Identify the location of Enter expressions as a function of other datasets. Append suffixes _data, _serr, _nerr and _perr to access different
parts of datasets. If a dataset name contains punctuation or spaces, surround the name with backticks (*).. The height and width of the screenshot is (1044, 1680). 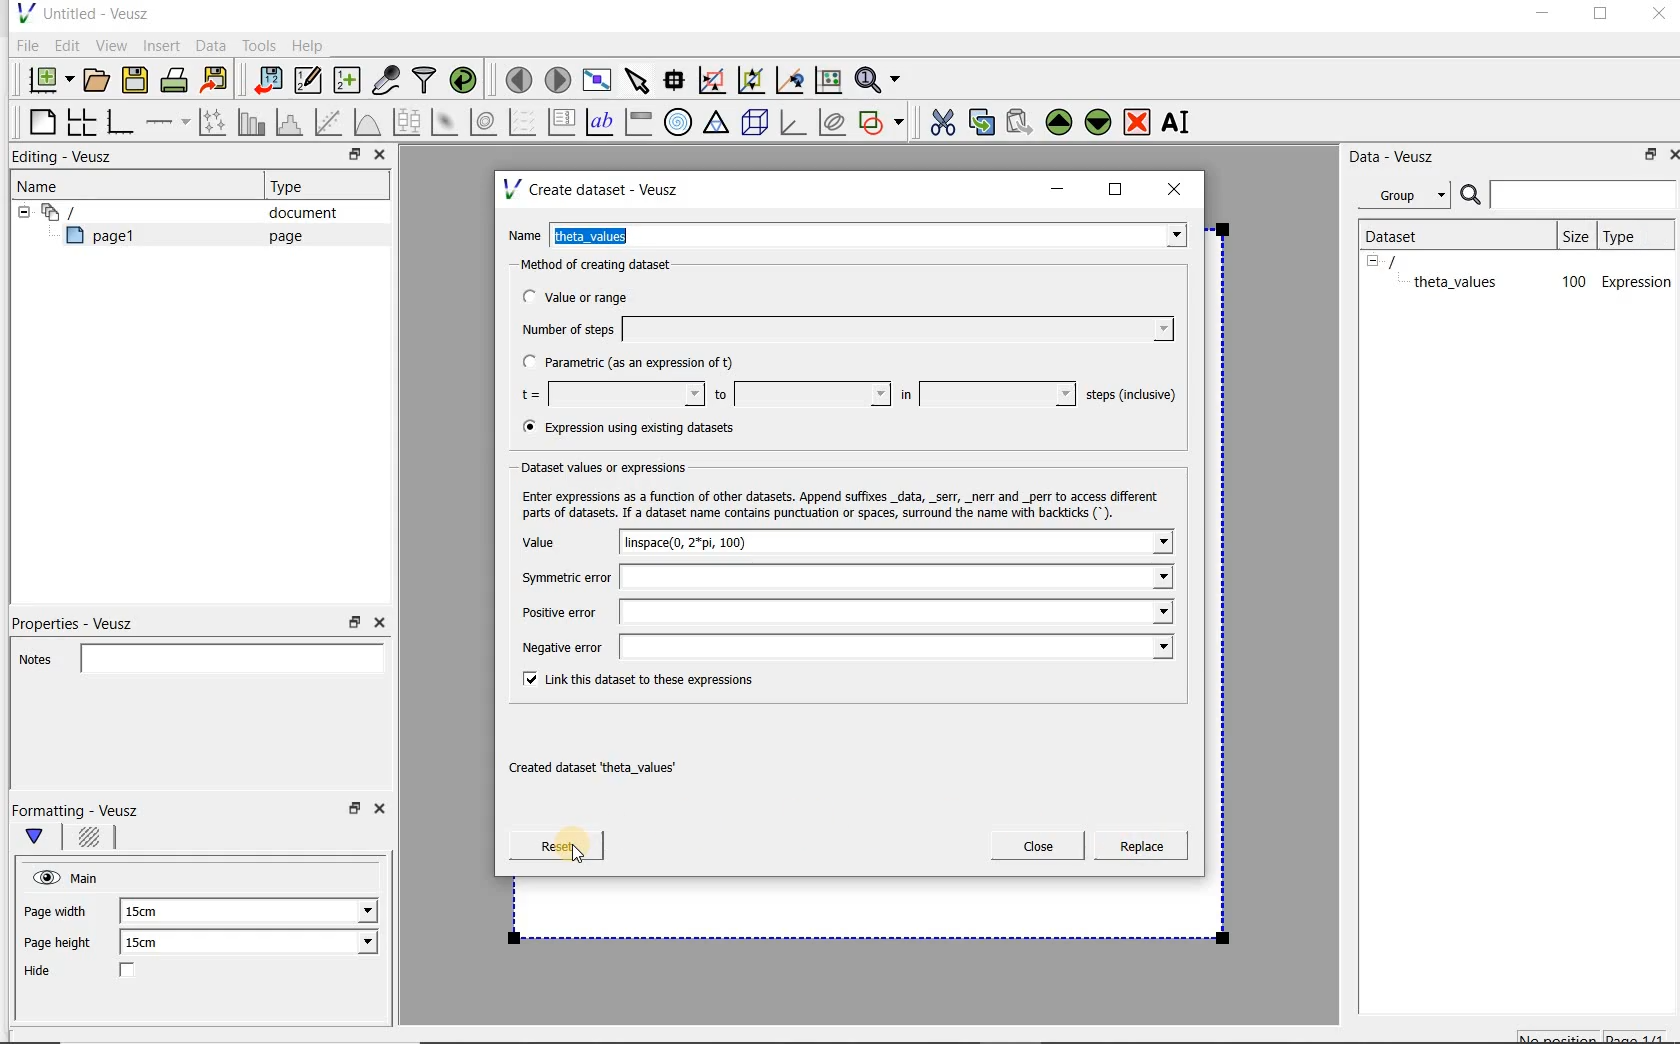
(845, 504).